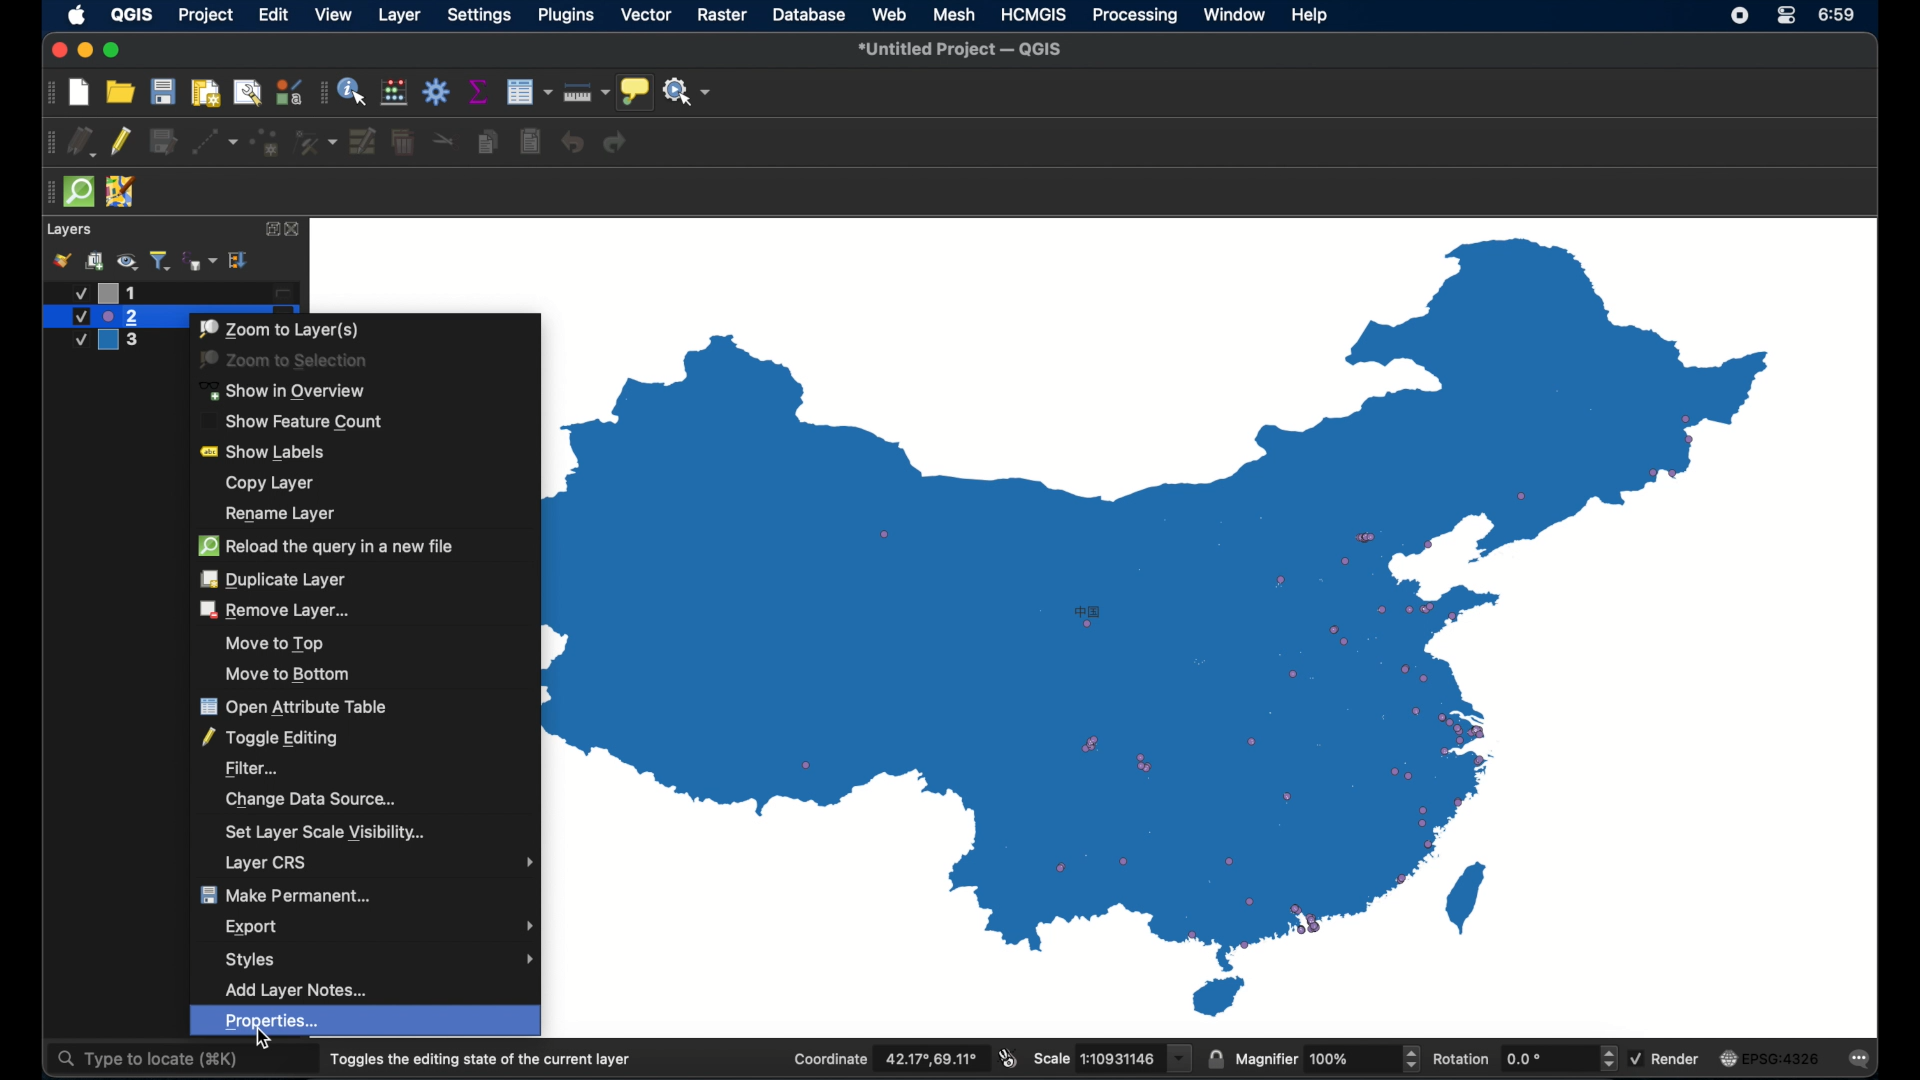 Image resolution: width=1920 pixels, height=1080 pixels. What do you see at coordinates (571, 143) in the screenshot?
I see `undo` at bounding box center [571, 143].